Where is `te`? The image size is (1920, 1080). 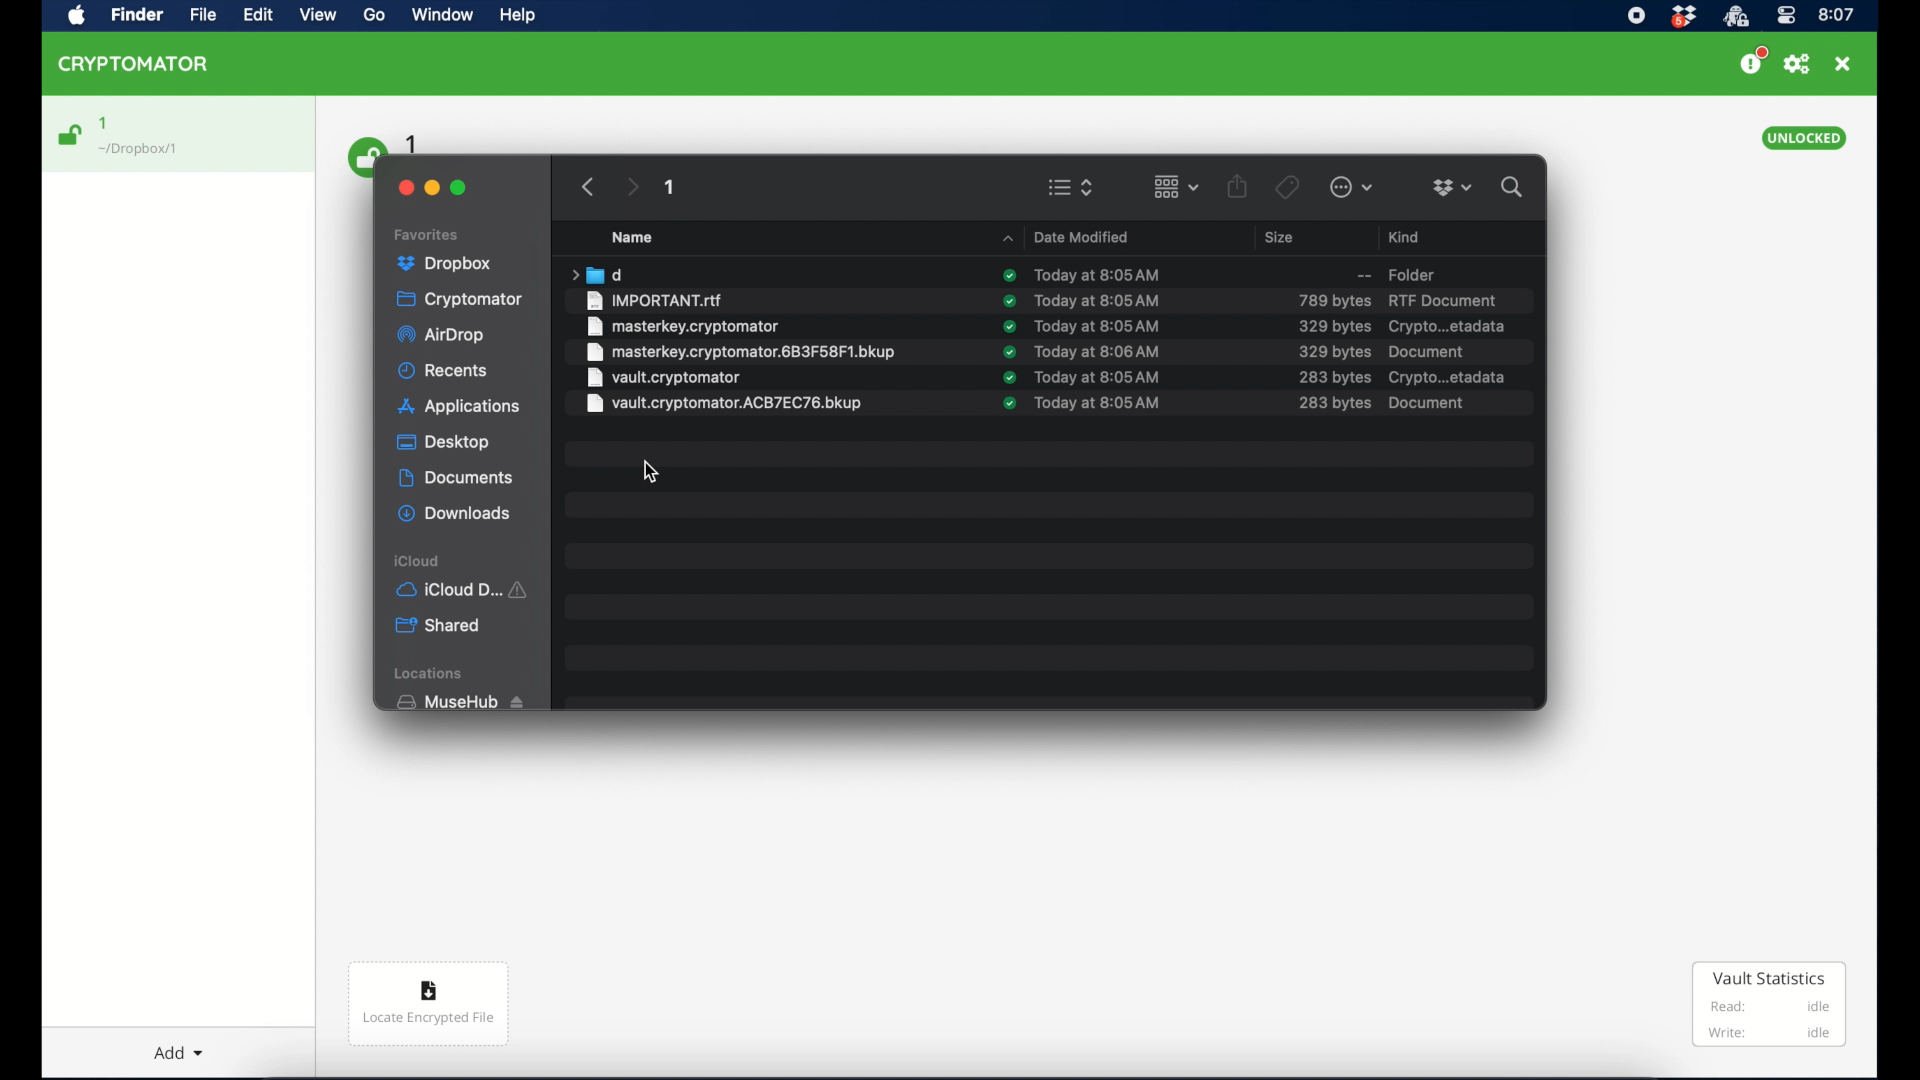
te is located at coordinates (1098, 300).